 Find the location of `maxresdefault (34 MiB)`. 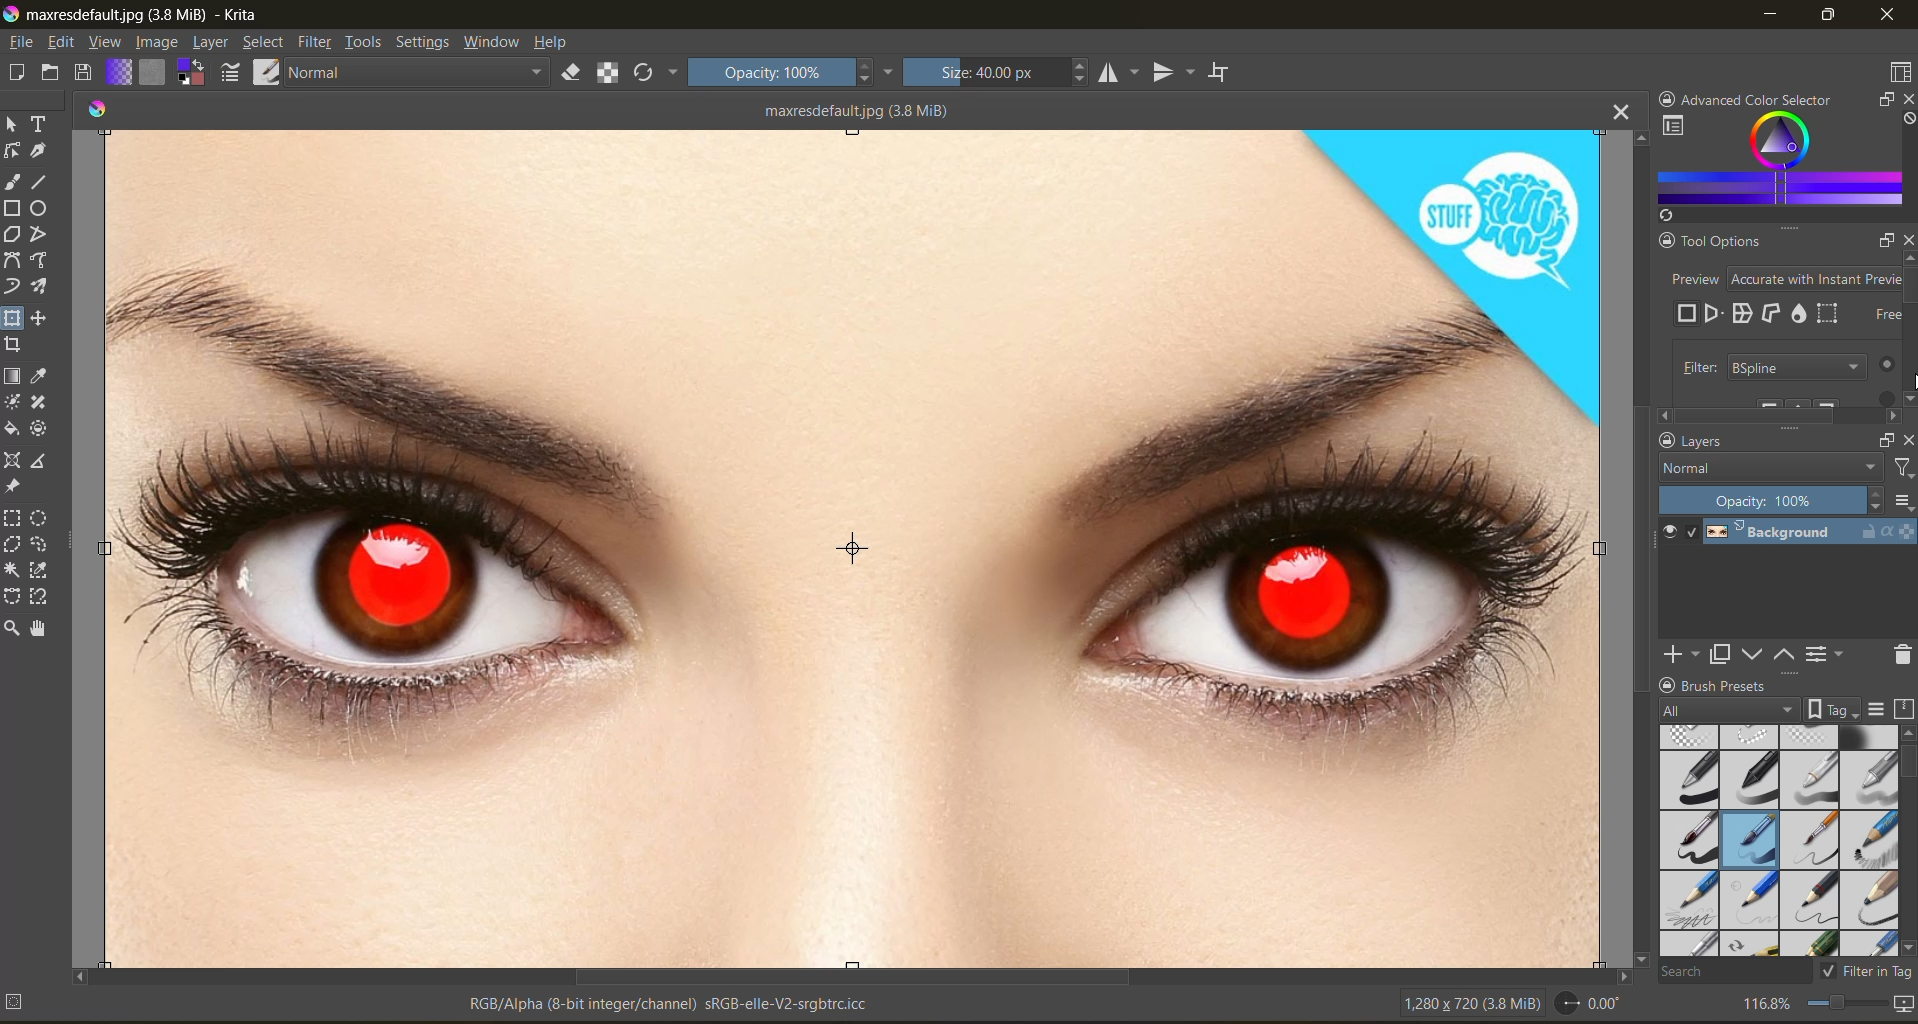

maxresdefault (34 MiB) is located at coordinates (859, 109).